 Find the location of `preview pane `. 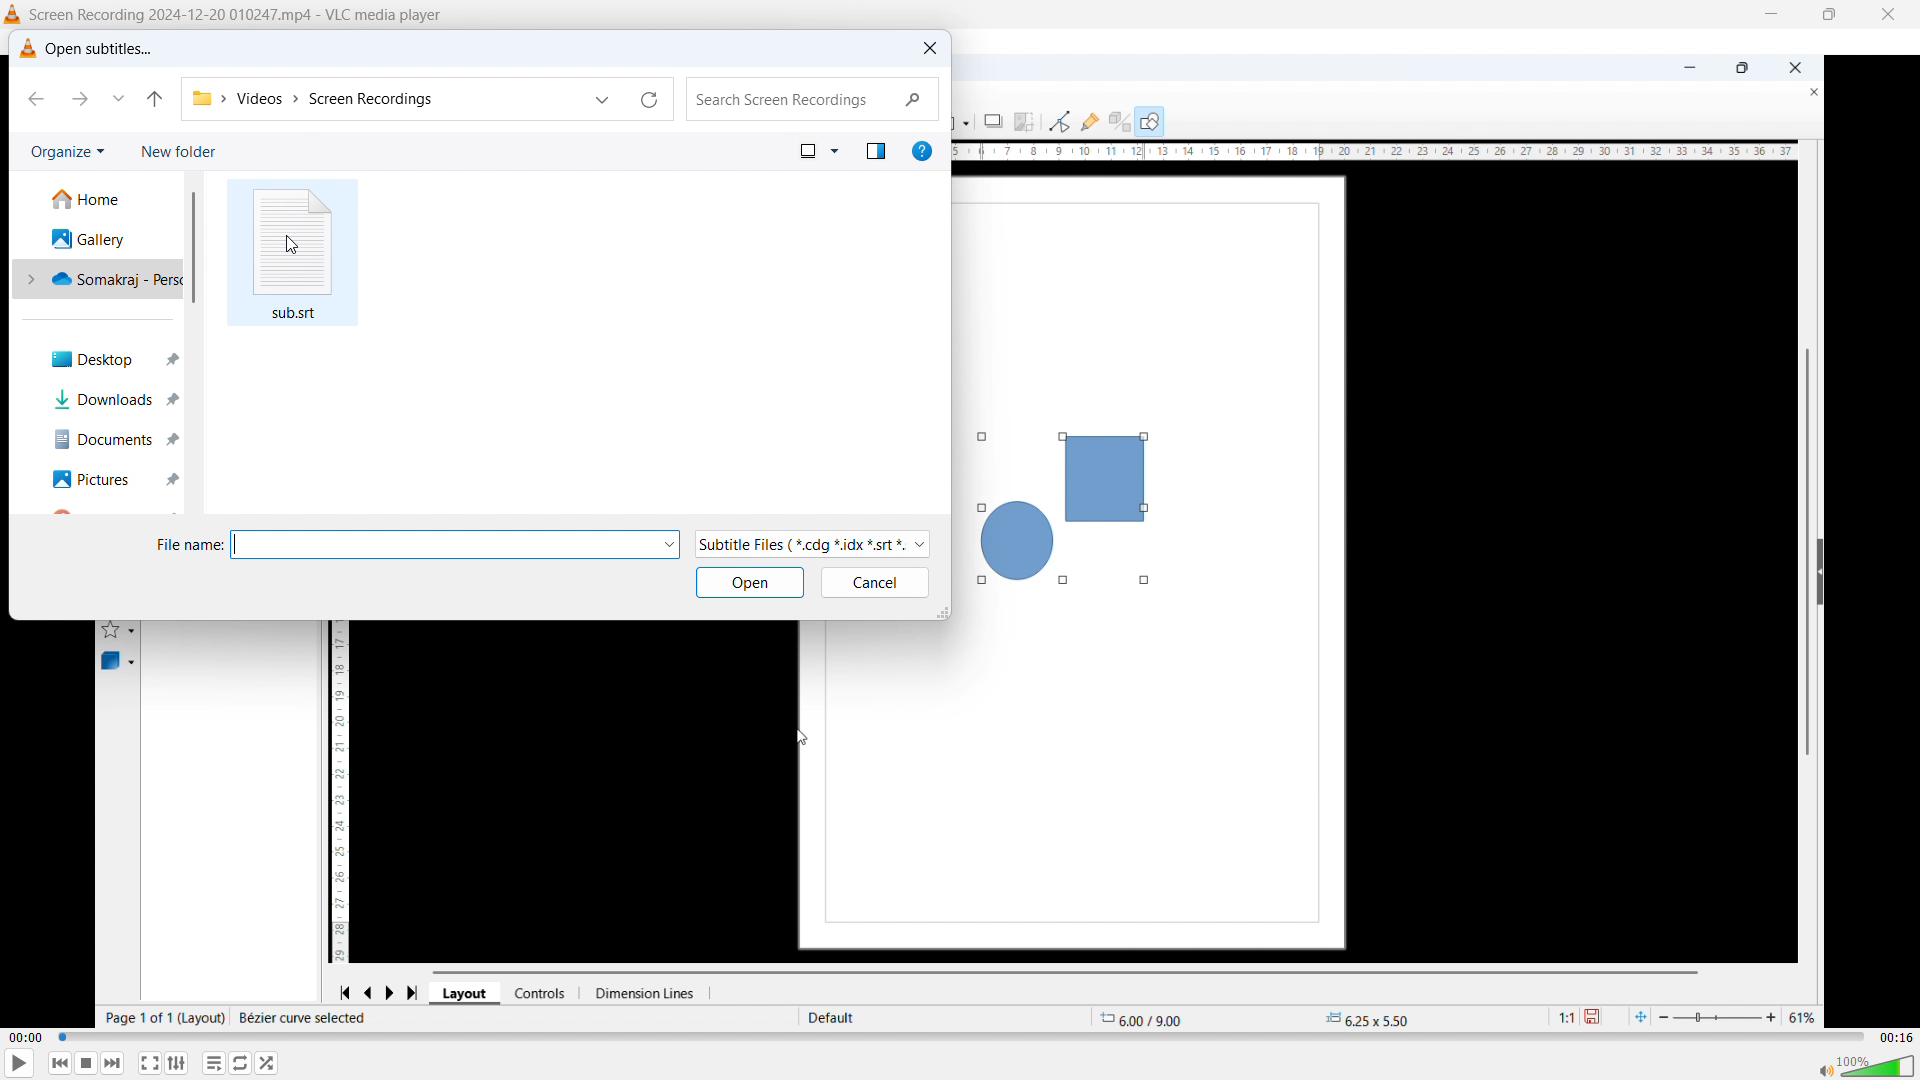

preview pane  is located at coordinates (876, 150).